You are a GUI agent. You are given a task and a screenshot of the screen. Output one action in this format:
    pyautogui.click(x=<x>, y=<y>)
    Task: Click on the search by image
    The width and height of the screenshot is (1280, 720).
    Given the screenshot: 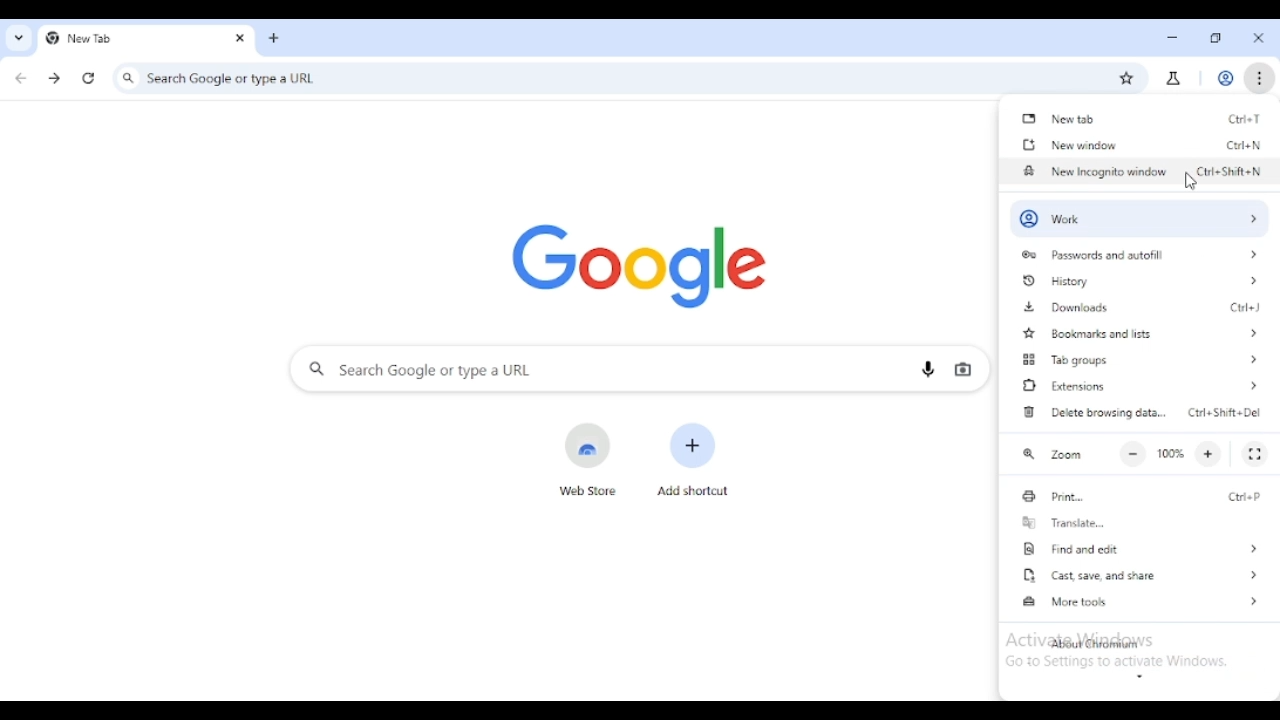 What is the action you would take?
    pyautogui.click(x=962, y=370)
    